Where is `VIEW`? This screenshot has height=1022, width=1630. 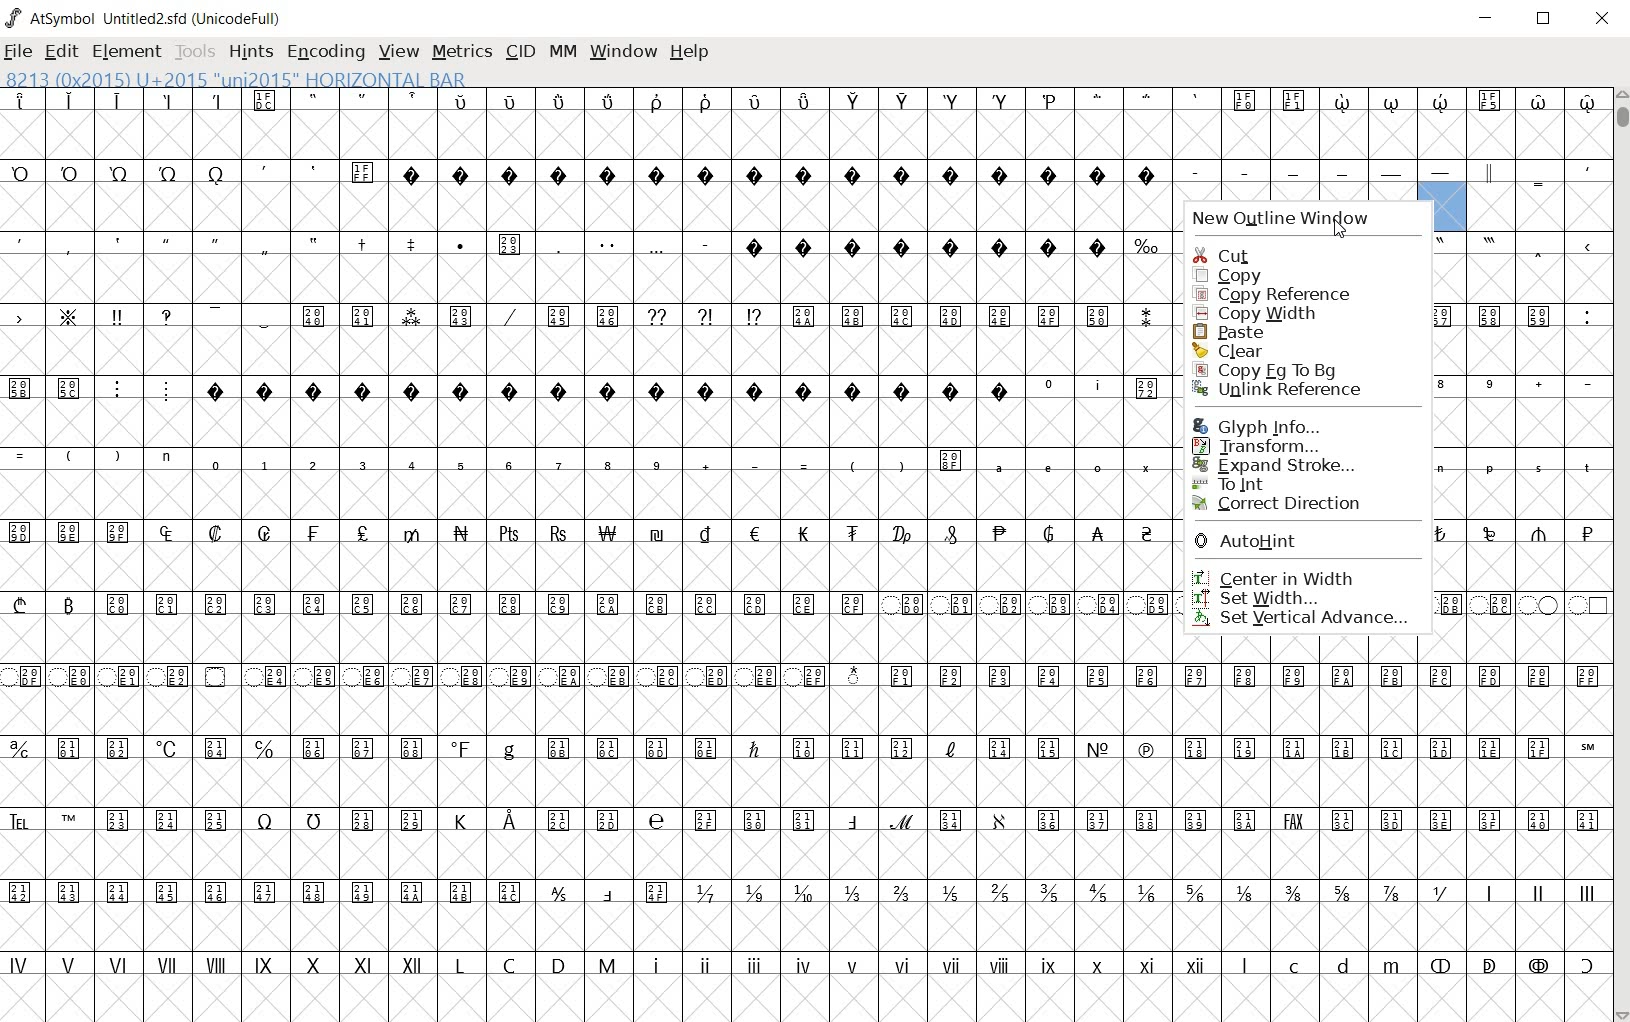
VIEW is located at coordinates (399, 53).